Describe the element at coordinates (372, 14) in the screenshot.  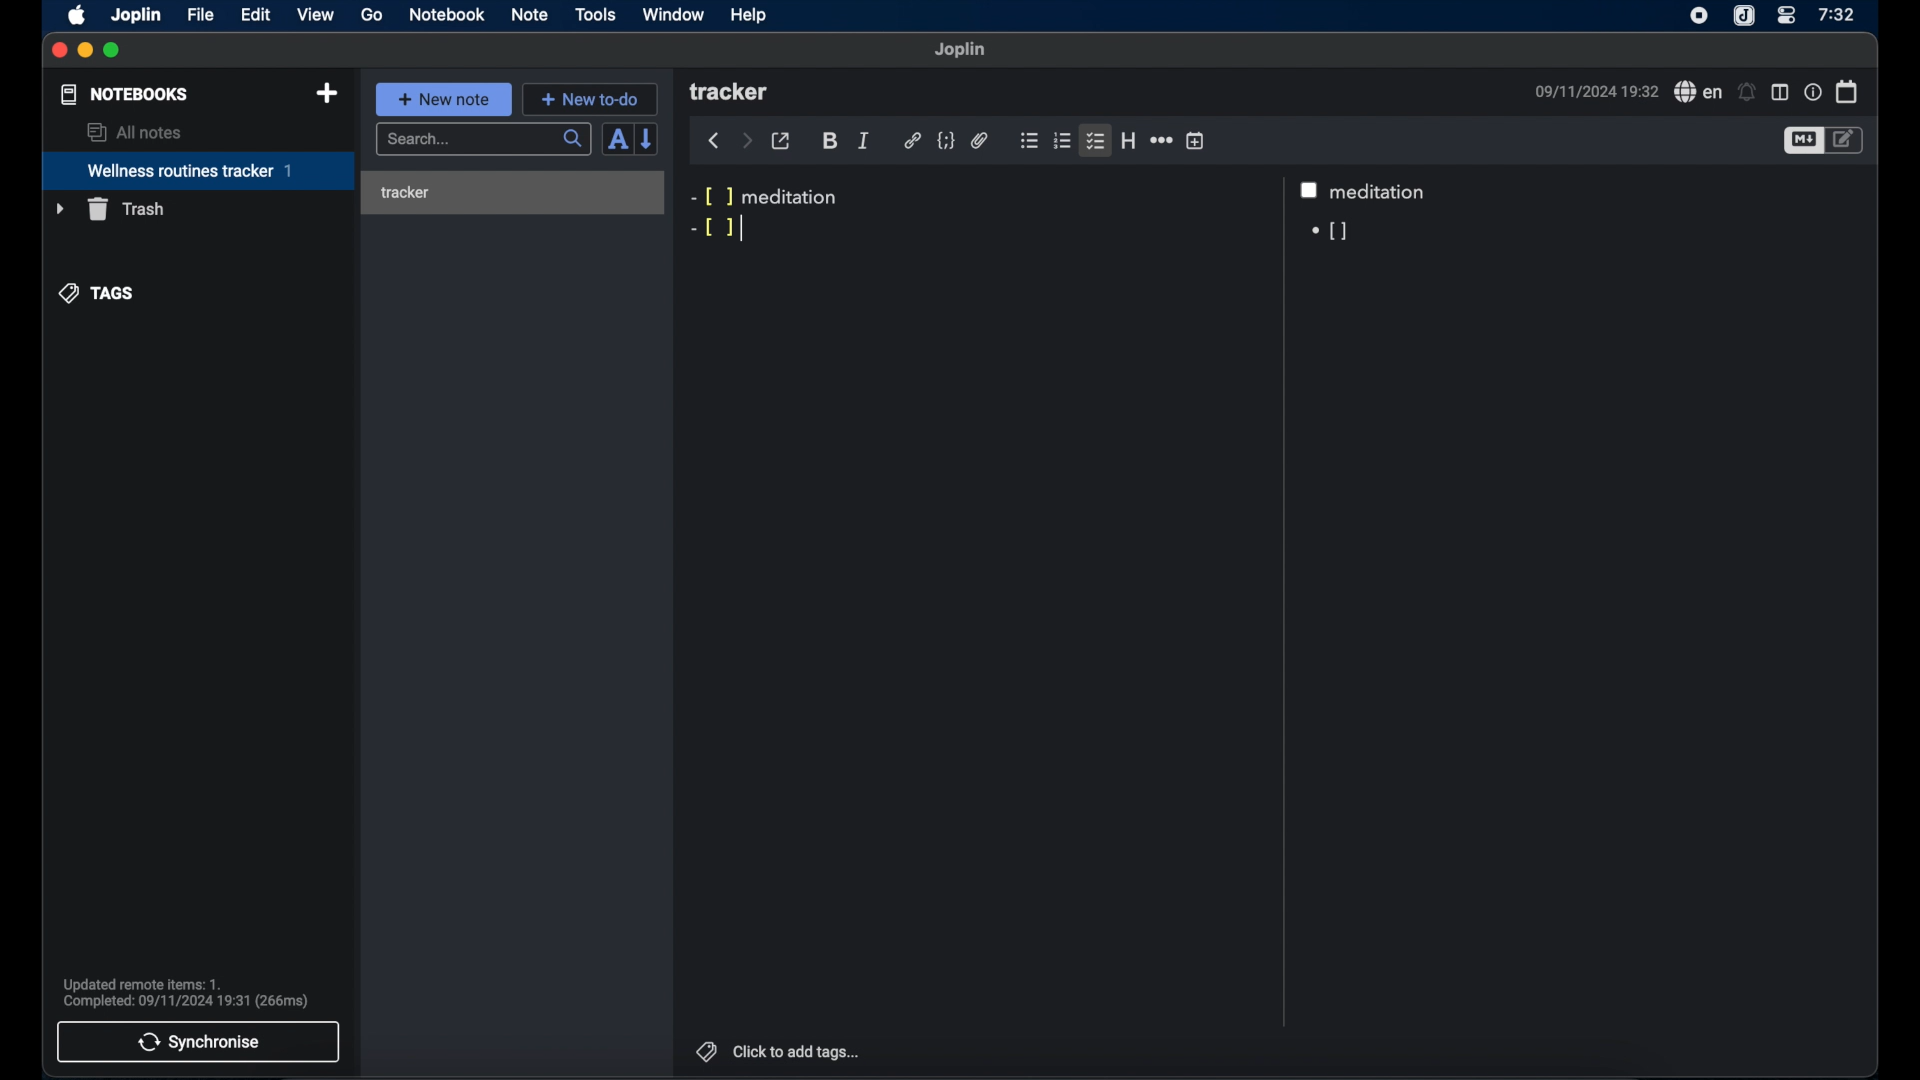
I see `go` at that location.